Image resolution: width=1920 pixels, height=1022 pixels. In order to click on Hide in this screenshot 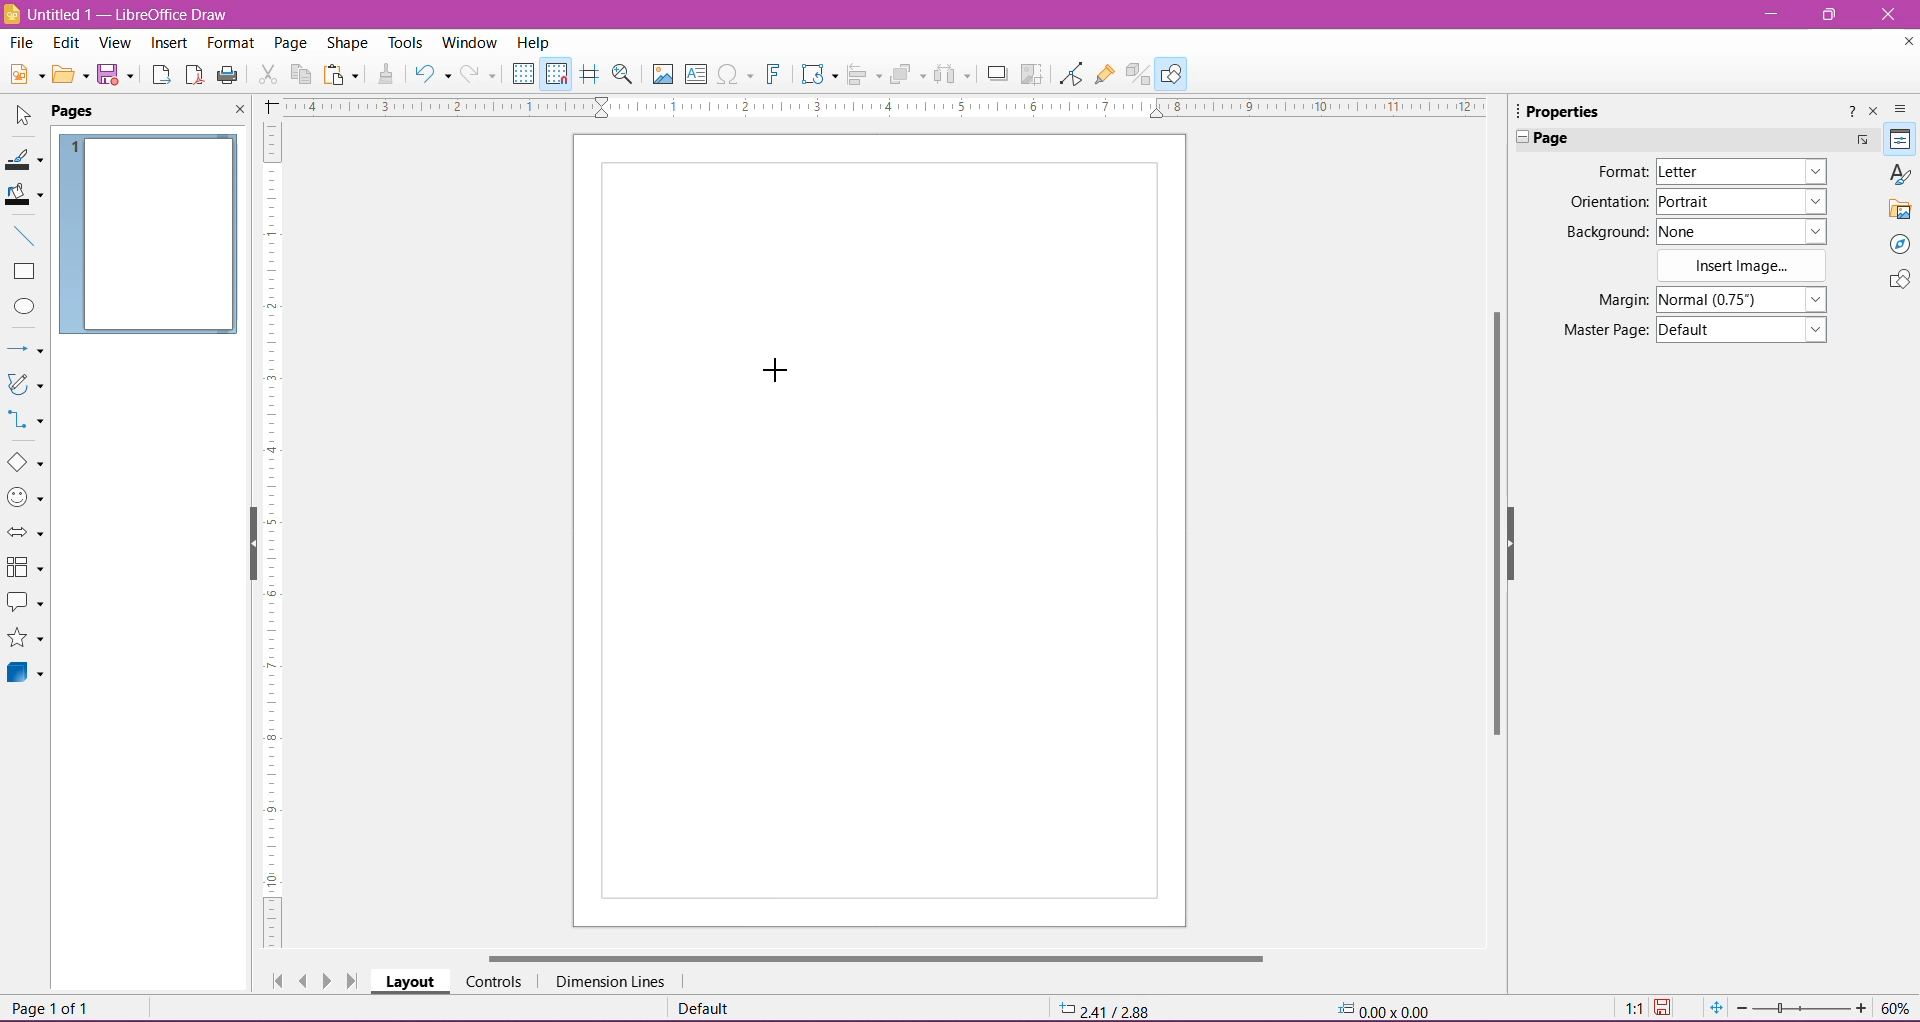, I will do `click(249, 545)`.